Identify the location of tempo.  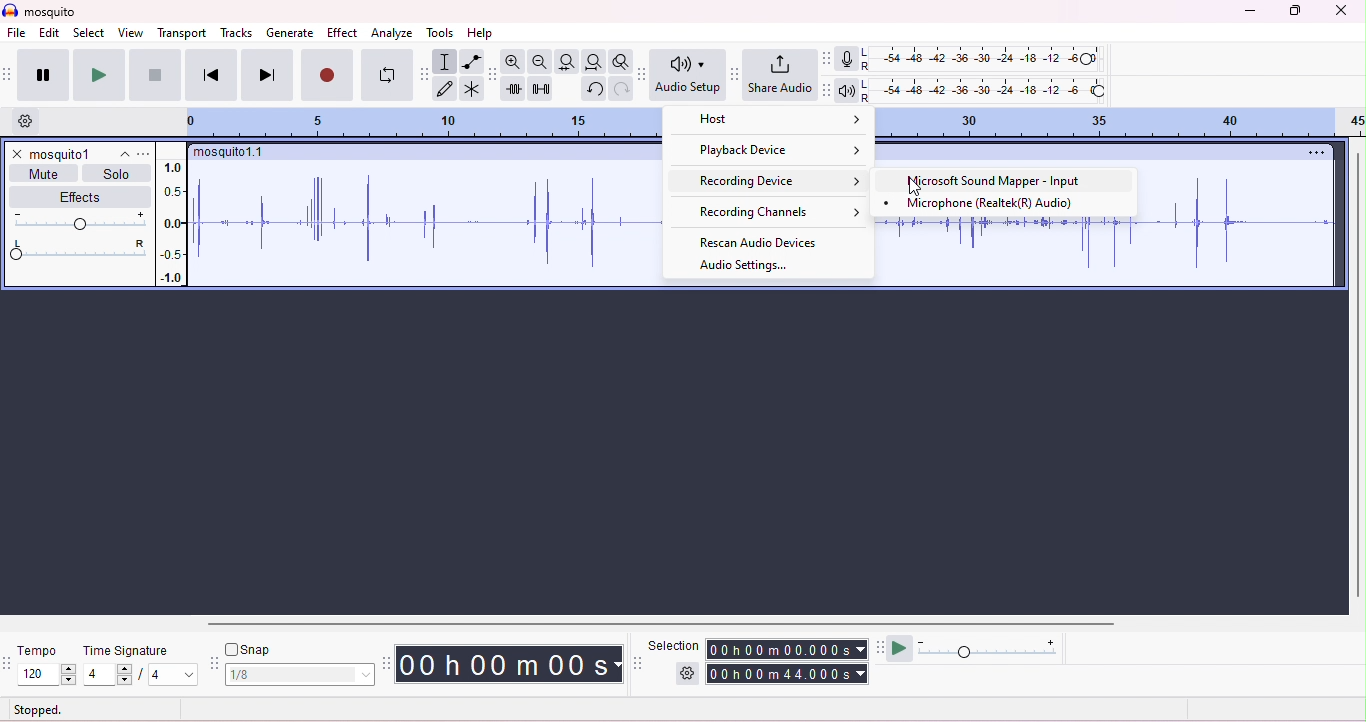
(35, 650).